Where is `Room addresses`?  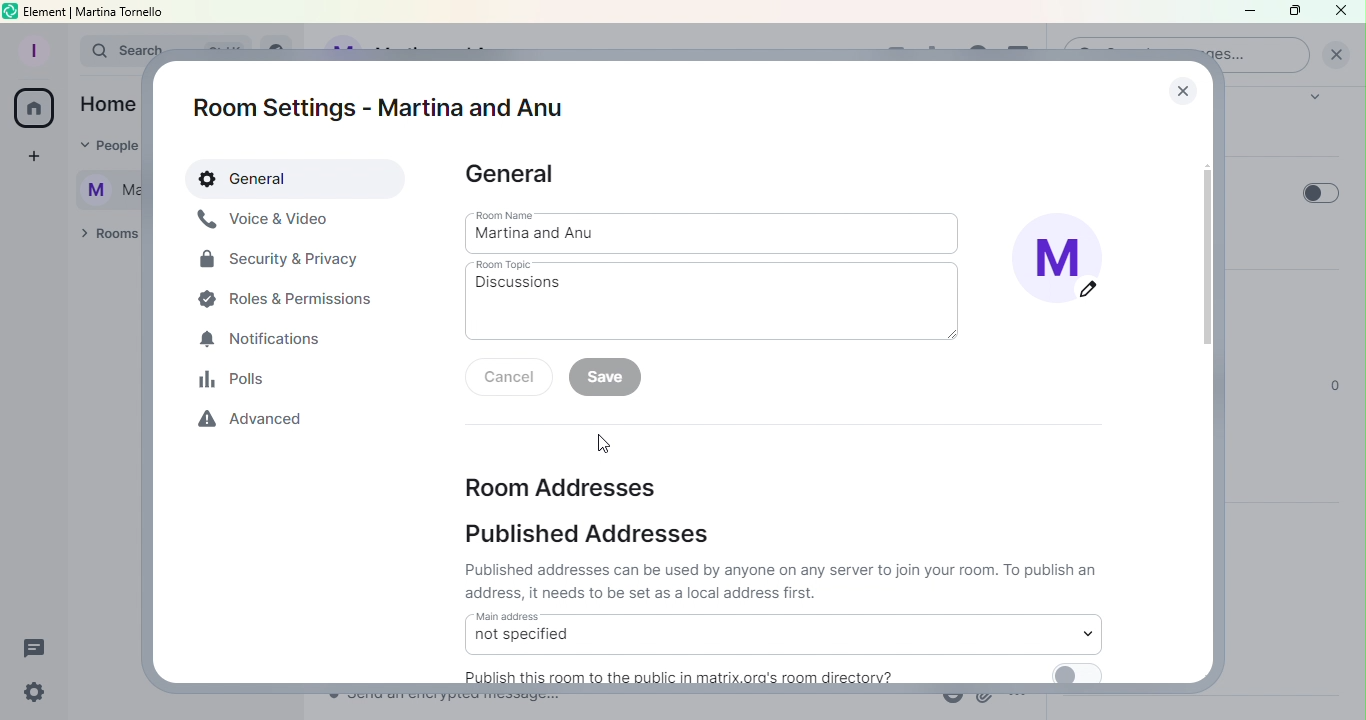 Room addresses is located at coordinates (560, 485).